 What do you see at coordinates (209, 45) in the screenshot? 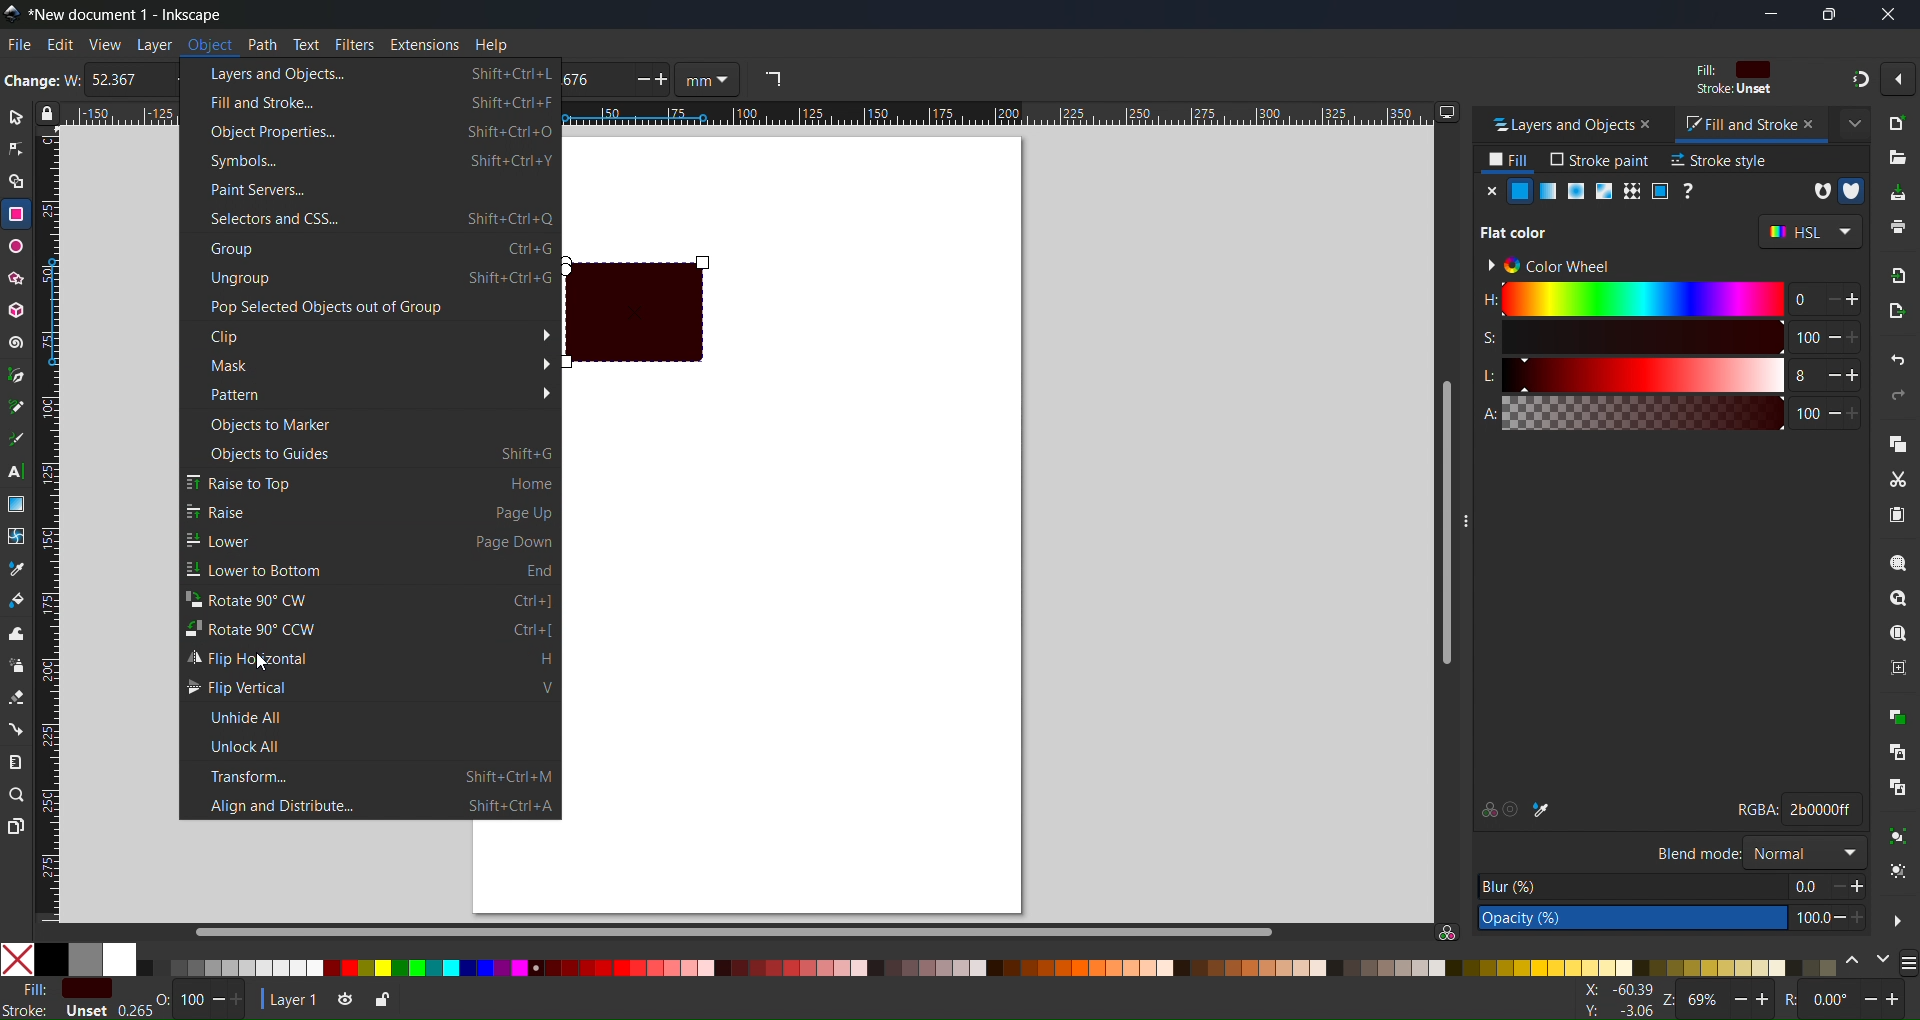
I see `Object` at bounding box center [209, 45].